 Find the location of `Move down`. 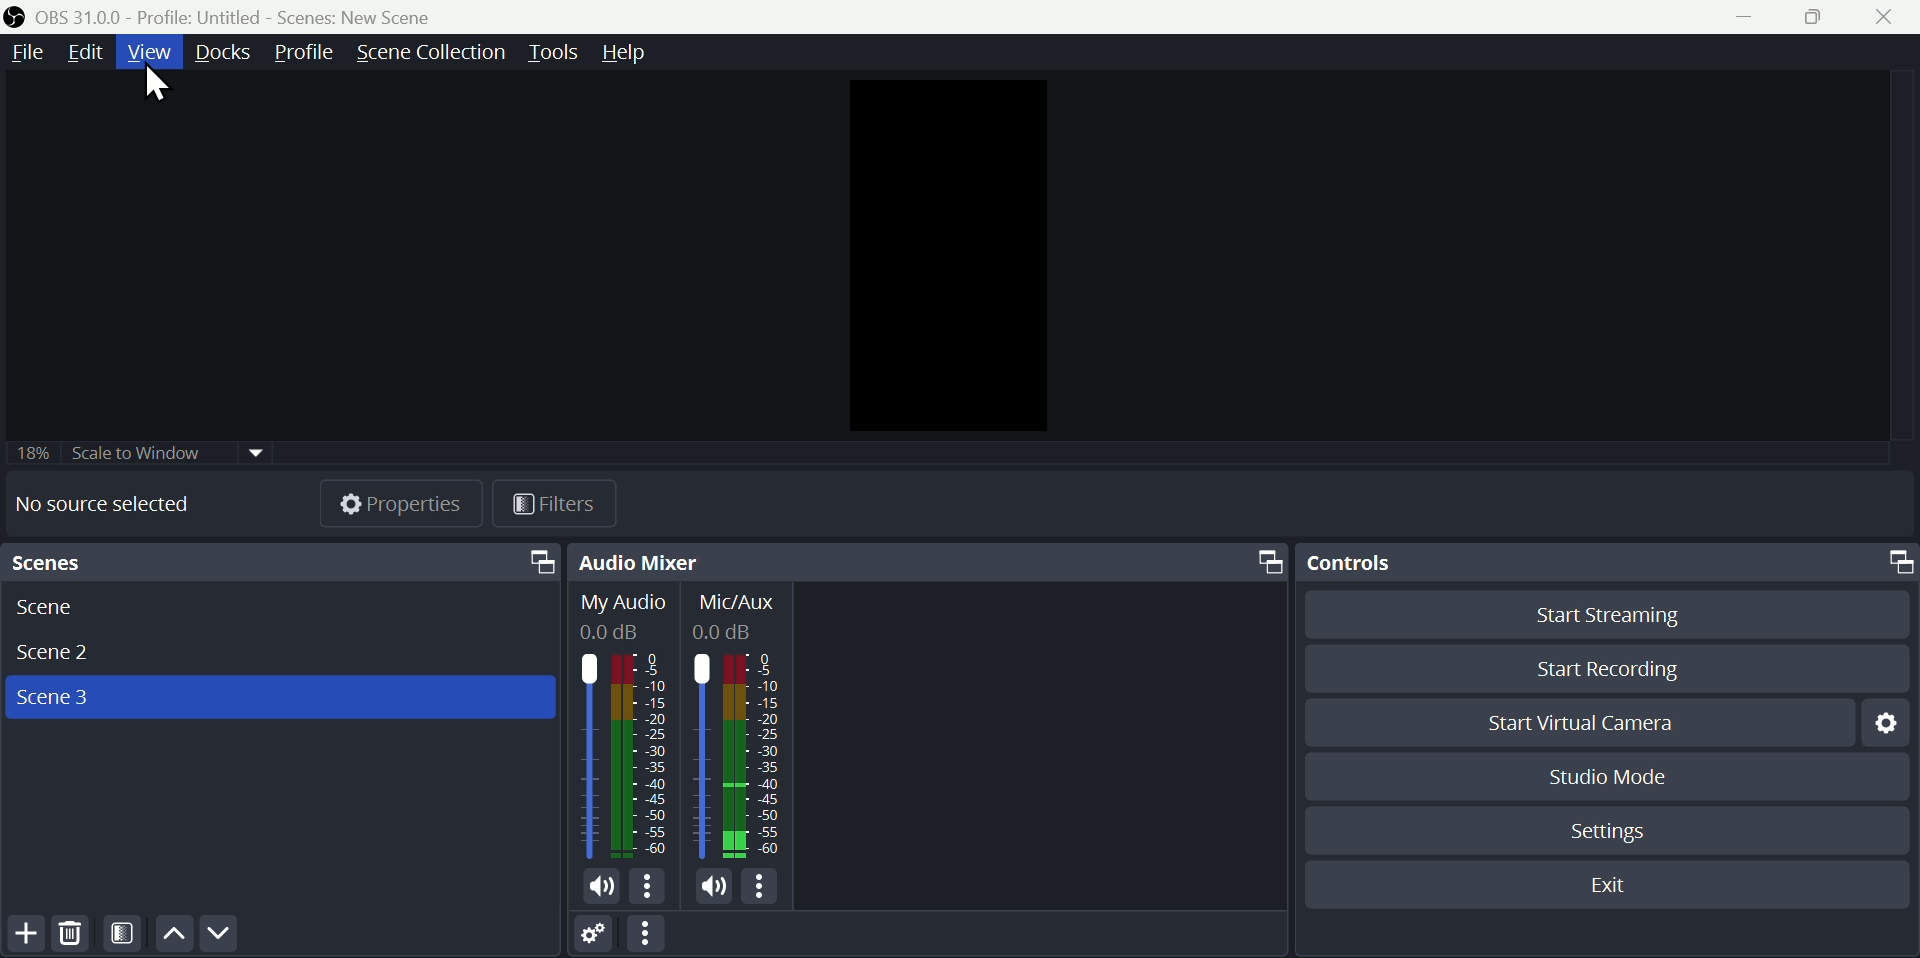

Move down is located at coordinates (217, 935).